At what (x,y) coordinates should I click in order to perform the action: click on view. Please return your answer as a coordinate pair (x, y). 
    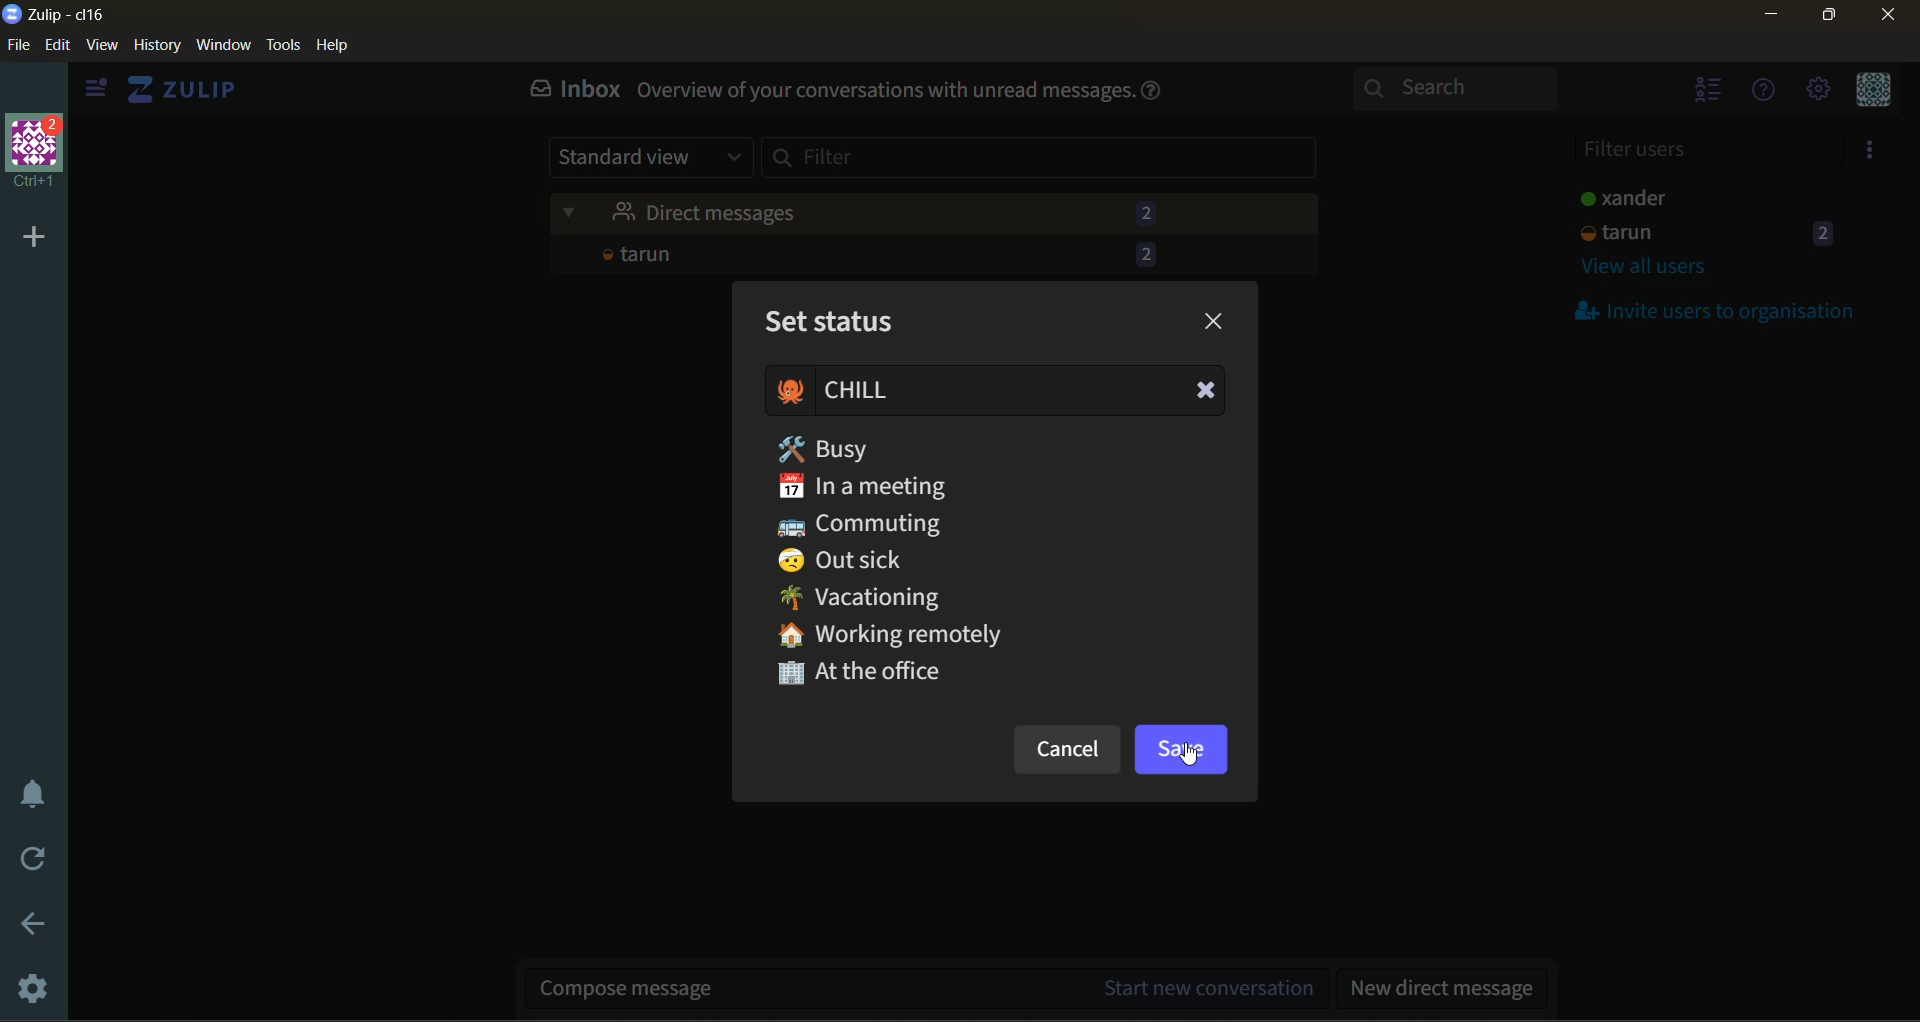
    Looking at the image, I should click on (108, 46).